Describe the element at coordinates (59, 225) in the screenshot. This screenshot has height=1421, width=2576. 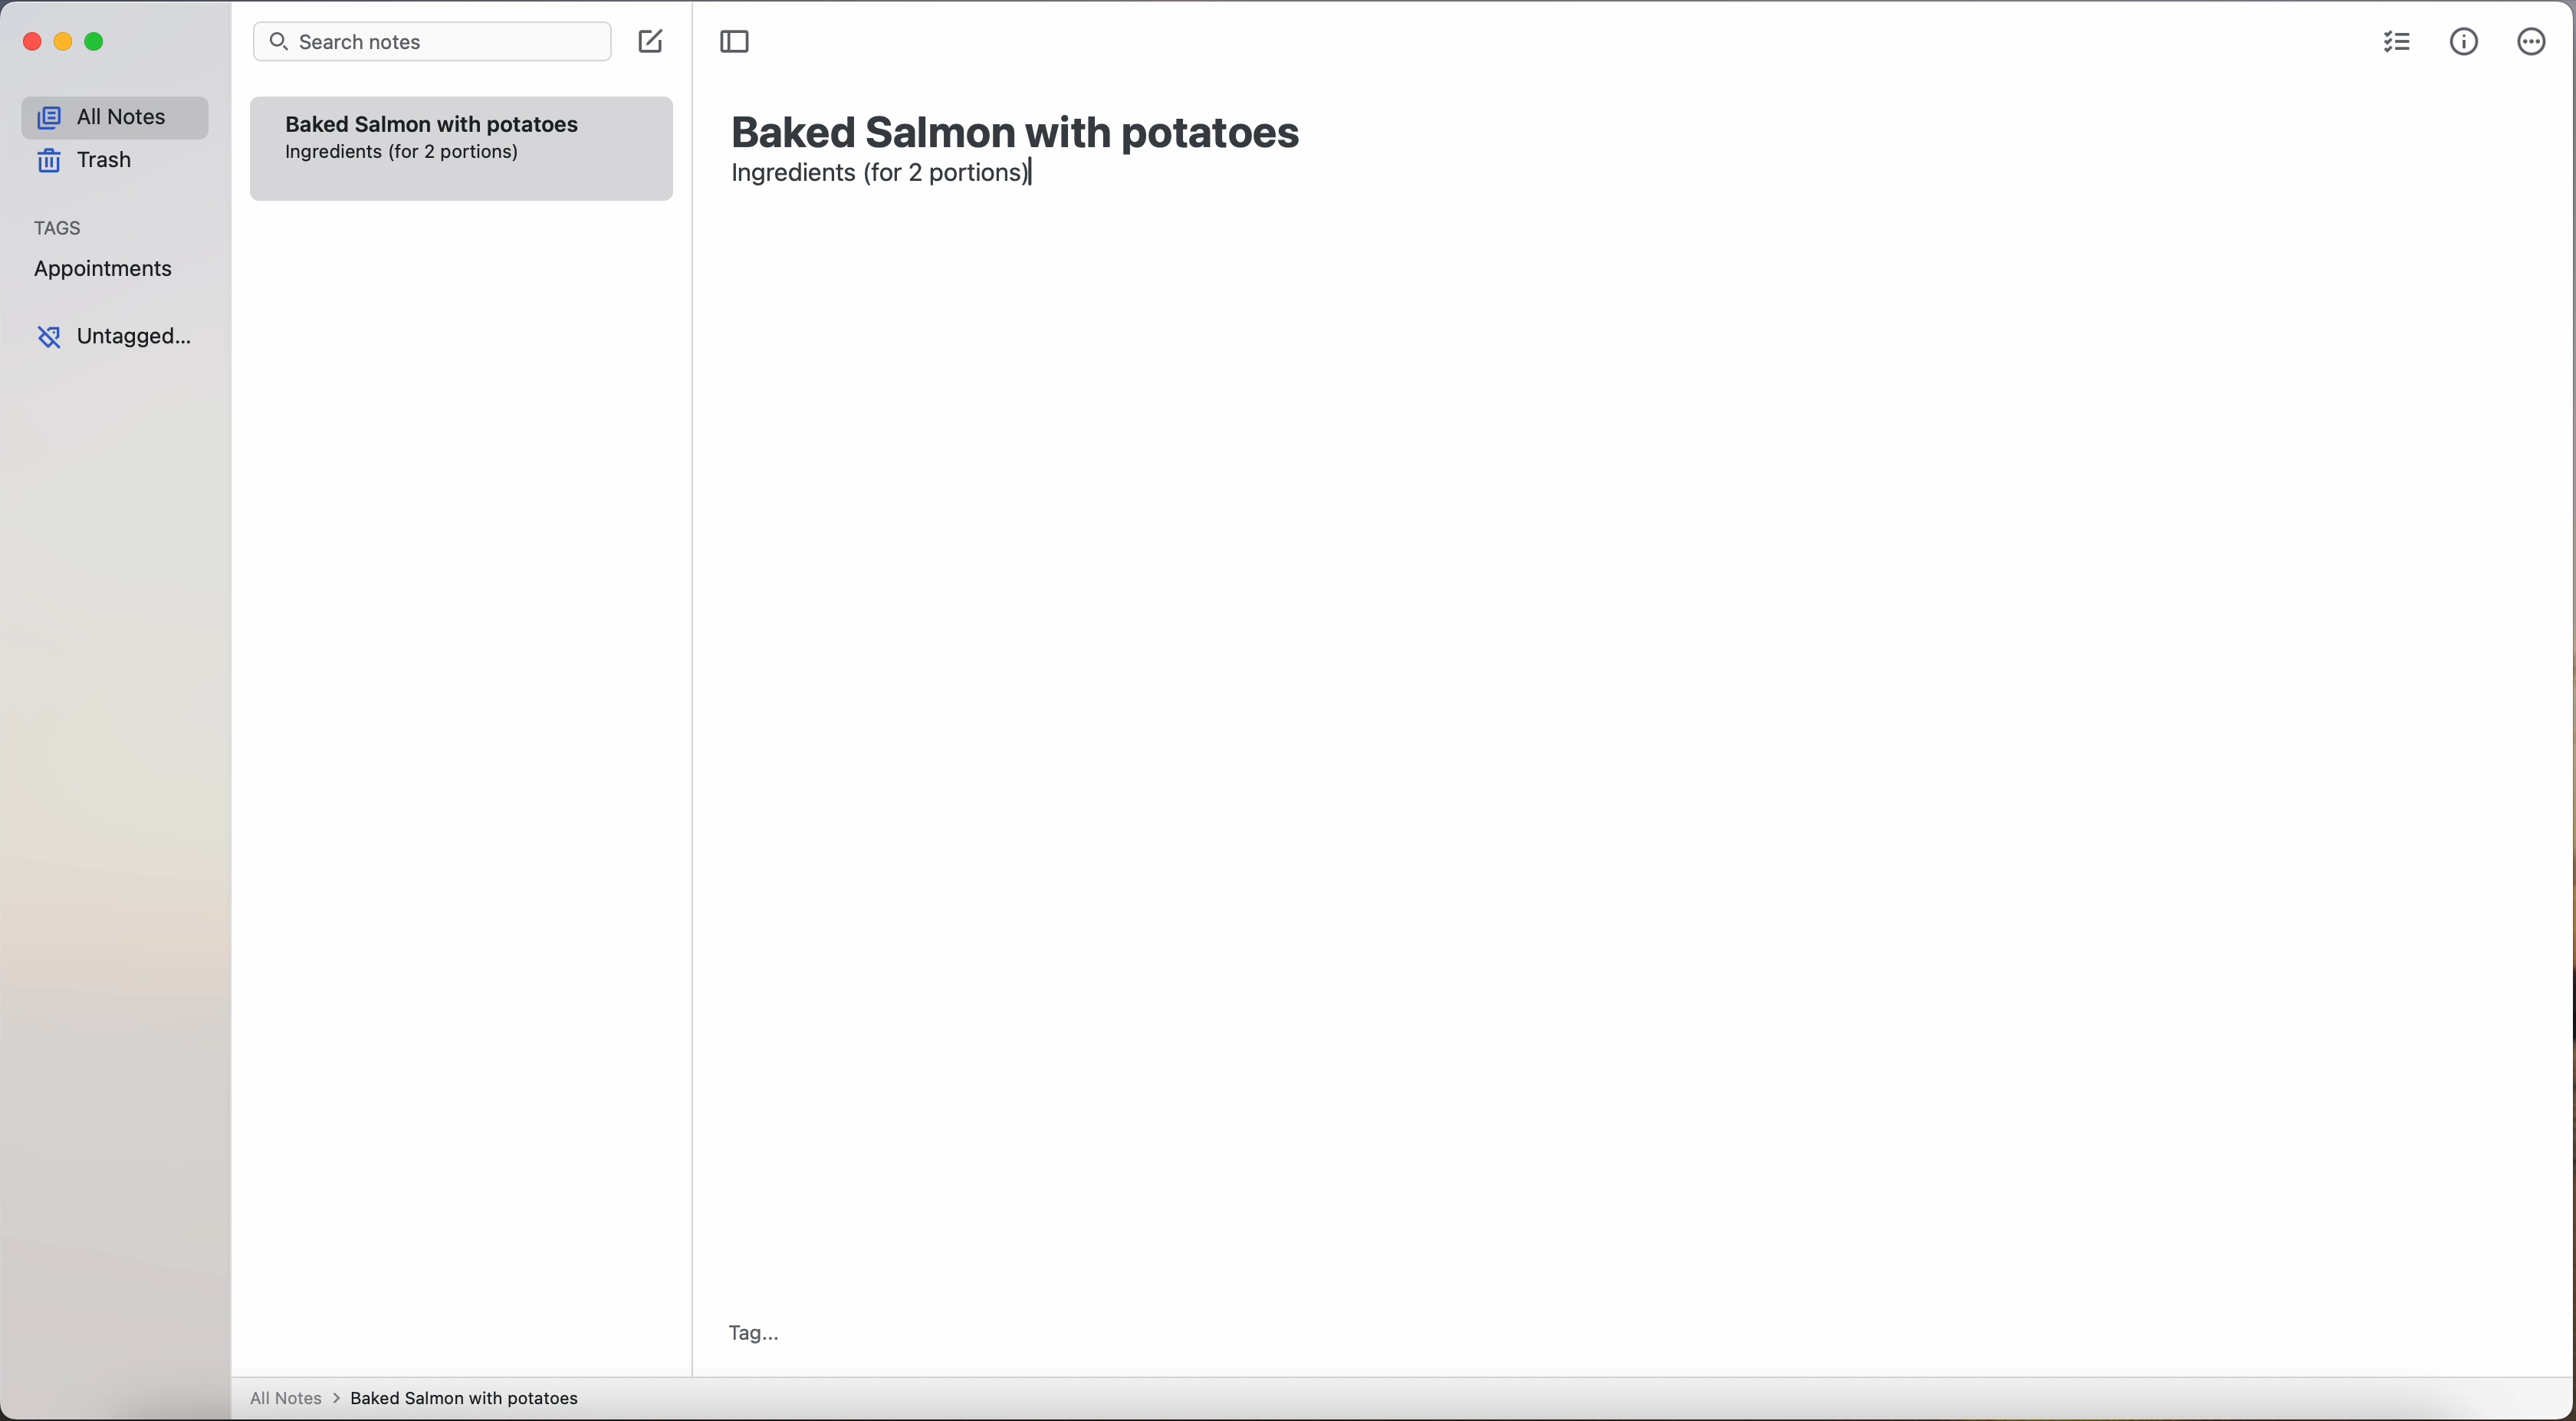
I see `tags` at that location.